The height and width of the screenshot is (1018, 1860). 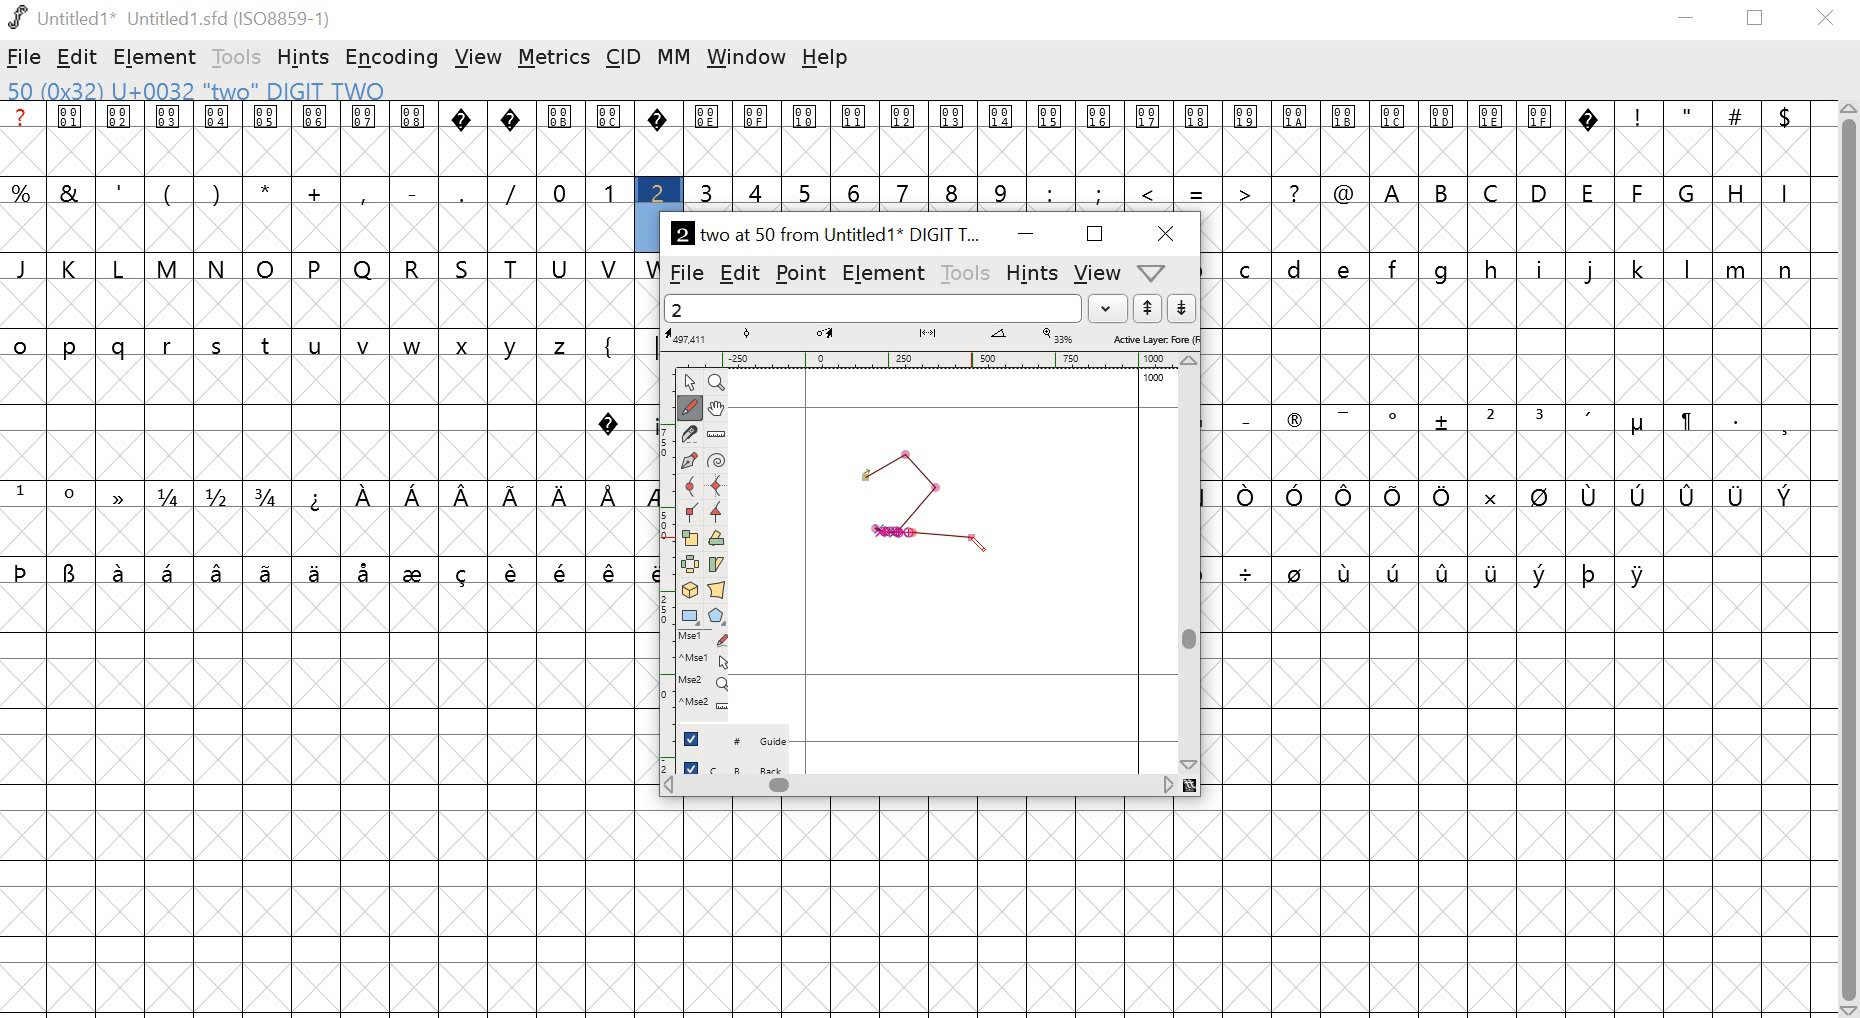 I want to click on mouse wheel button, so click(x=706, y=684).